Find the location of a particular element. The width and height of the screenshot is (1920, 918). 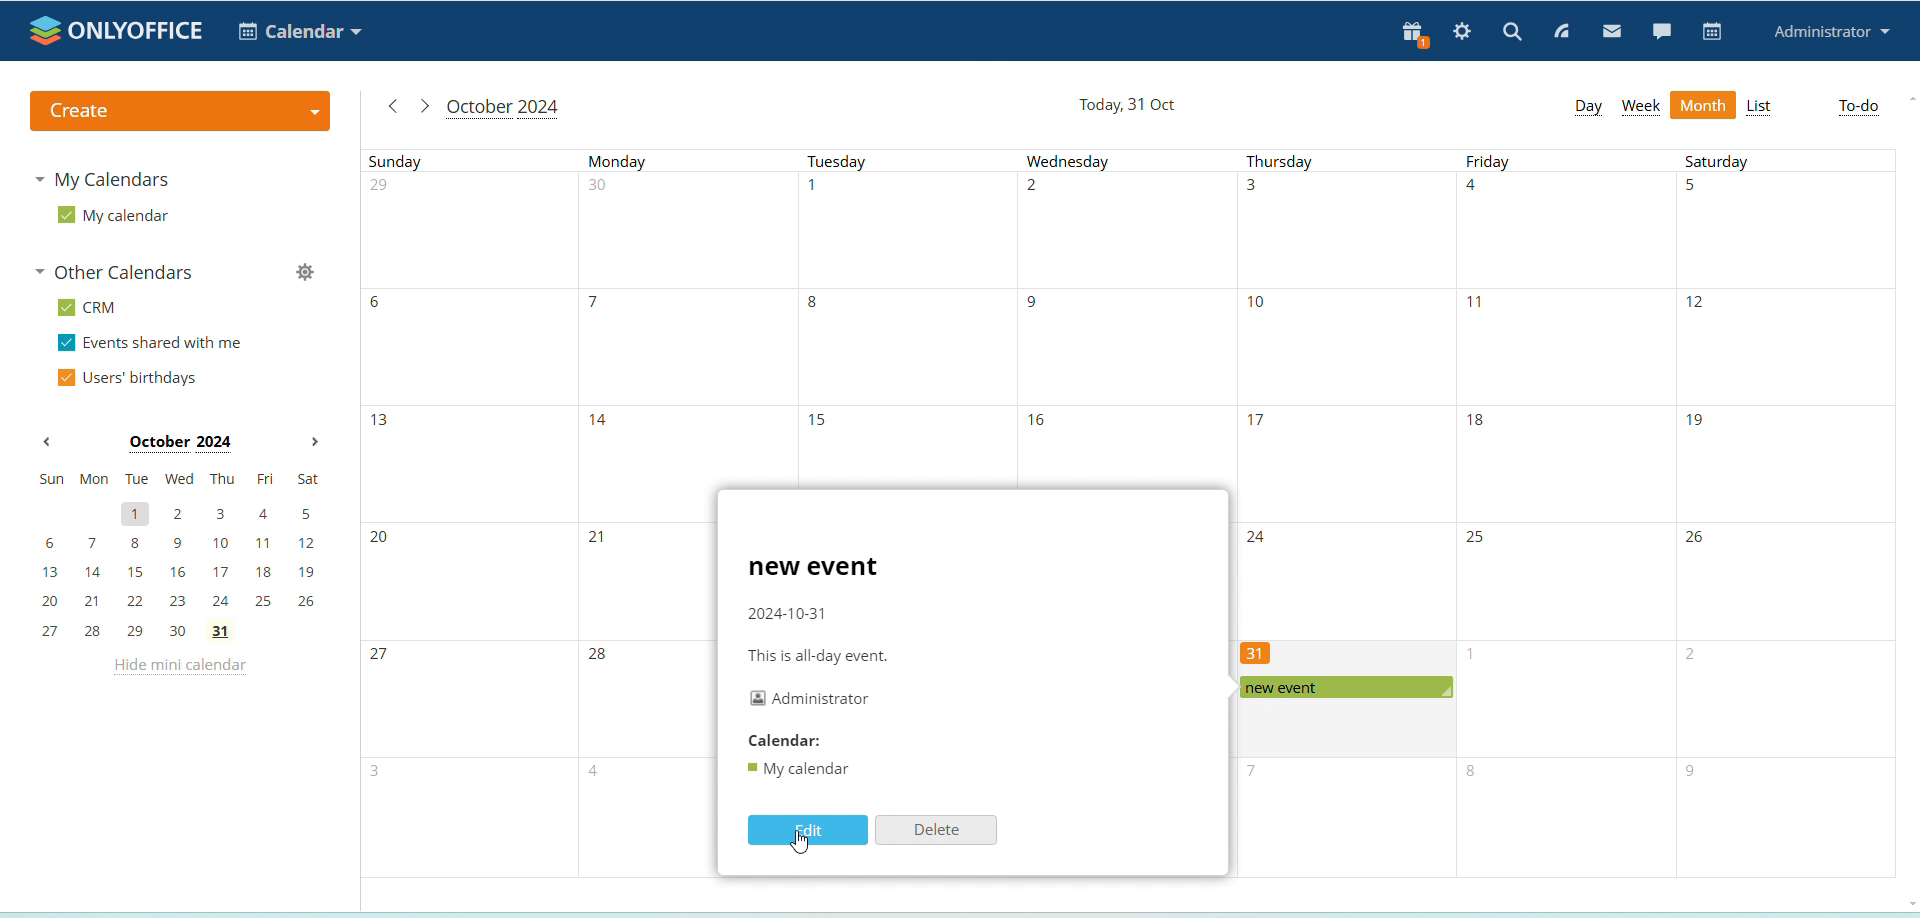

Friday is located at coordinates (1568, 515).